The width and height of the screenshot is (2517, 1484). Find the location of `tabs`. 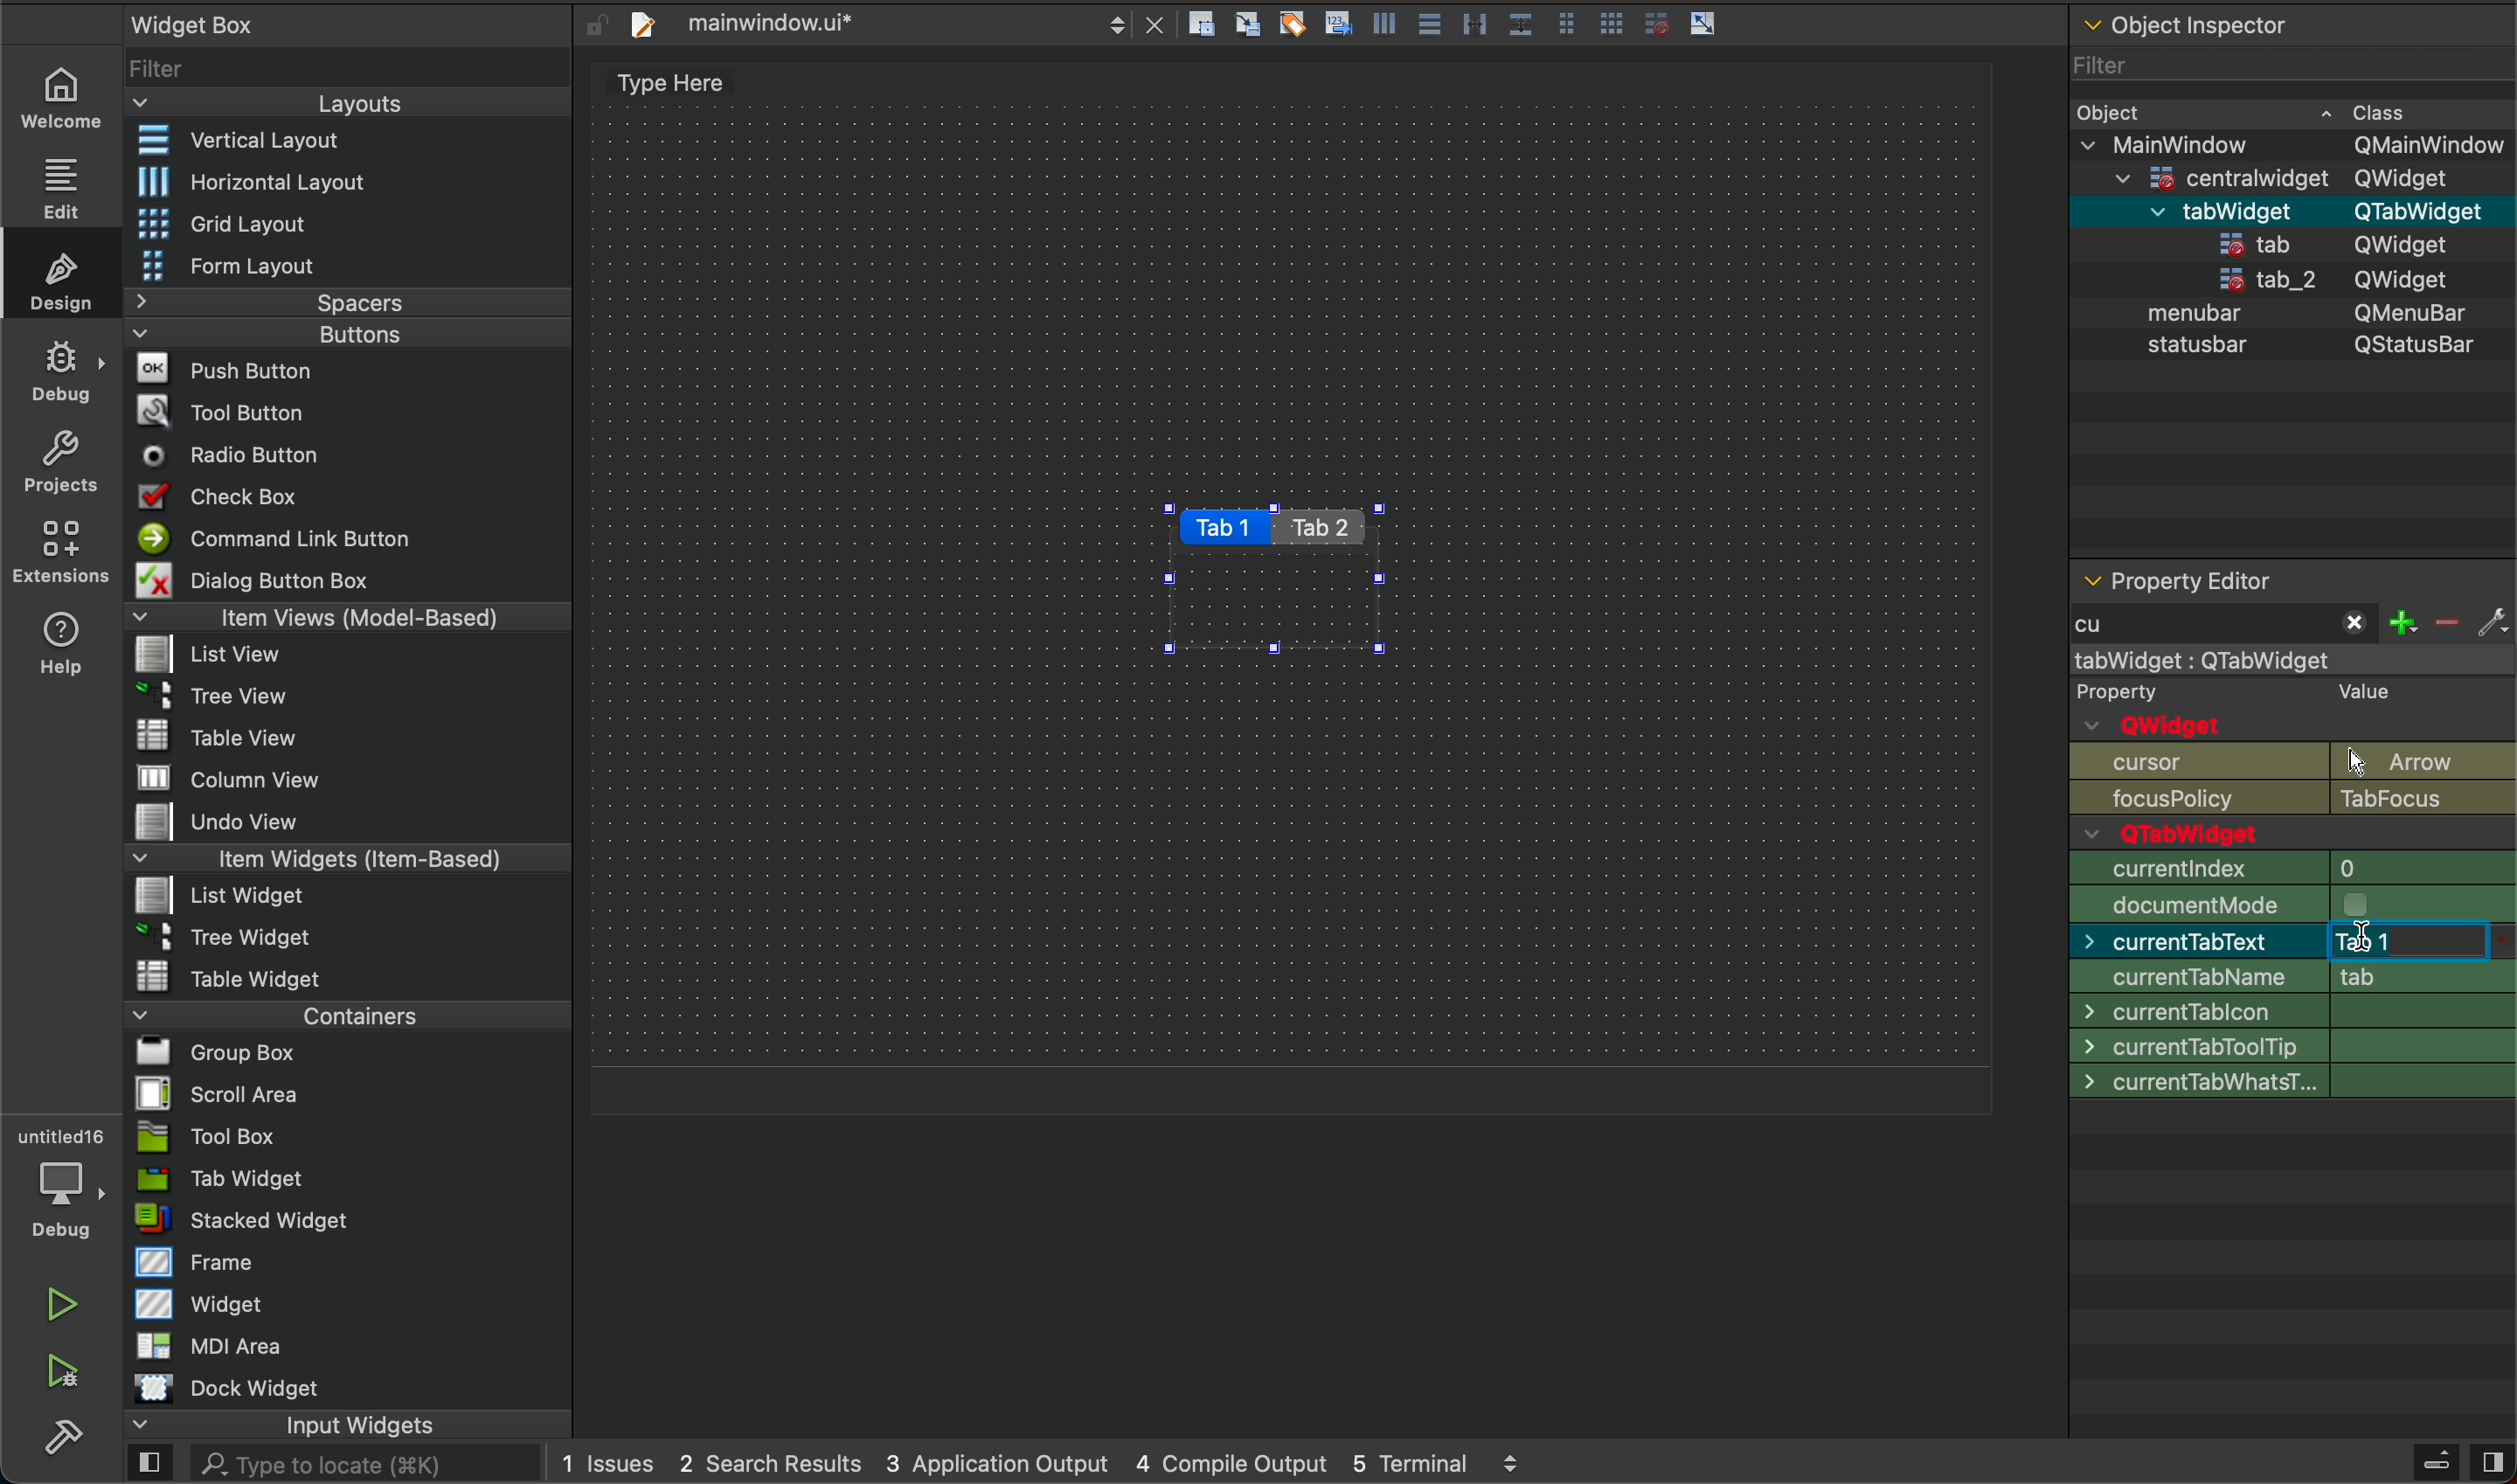

tabs is located at coordinates (1279, 577).